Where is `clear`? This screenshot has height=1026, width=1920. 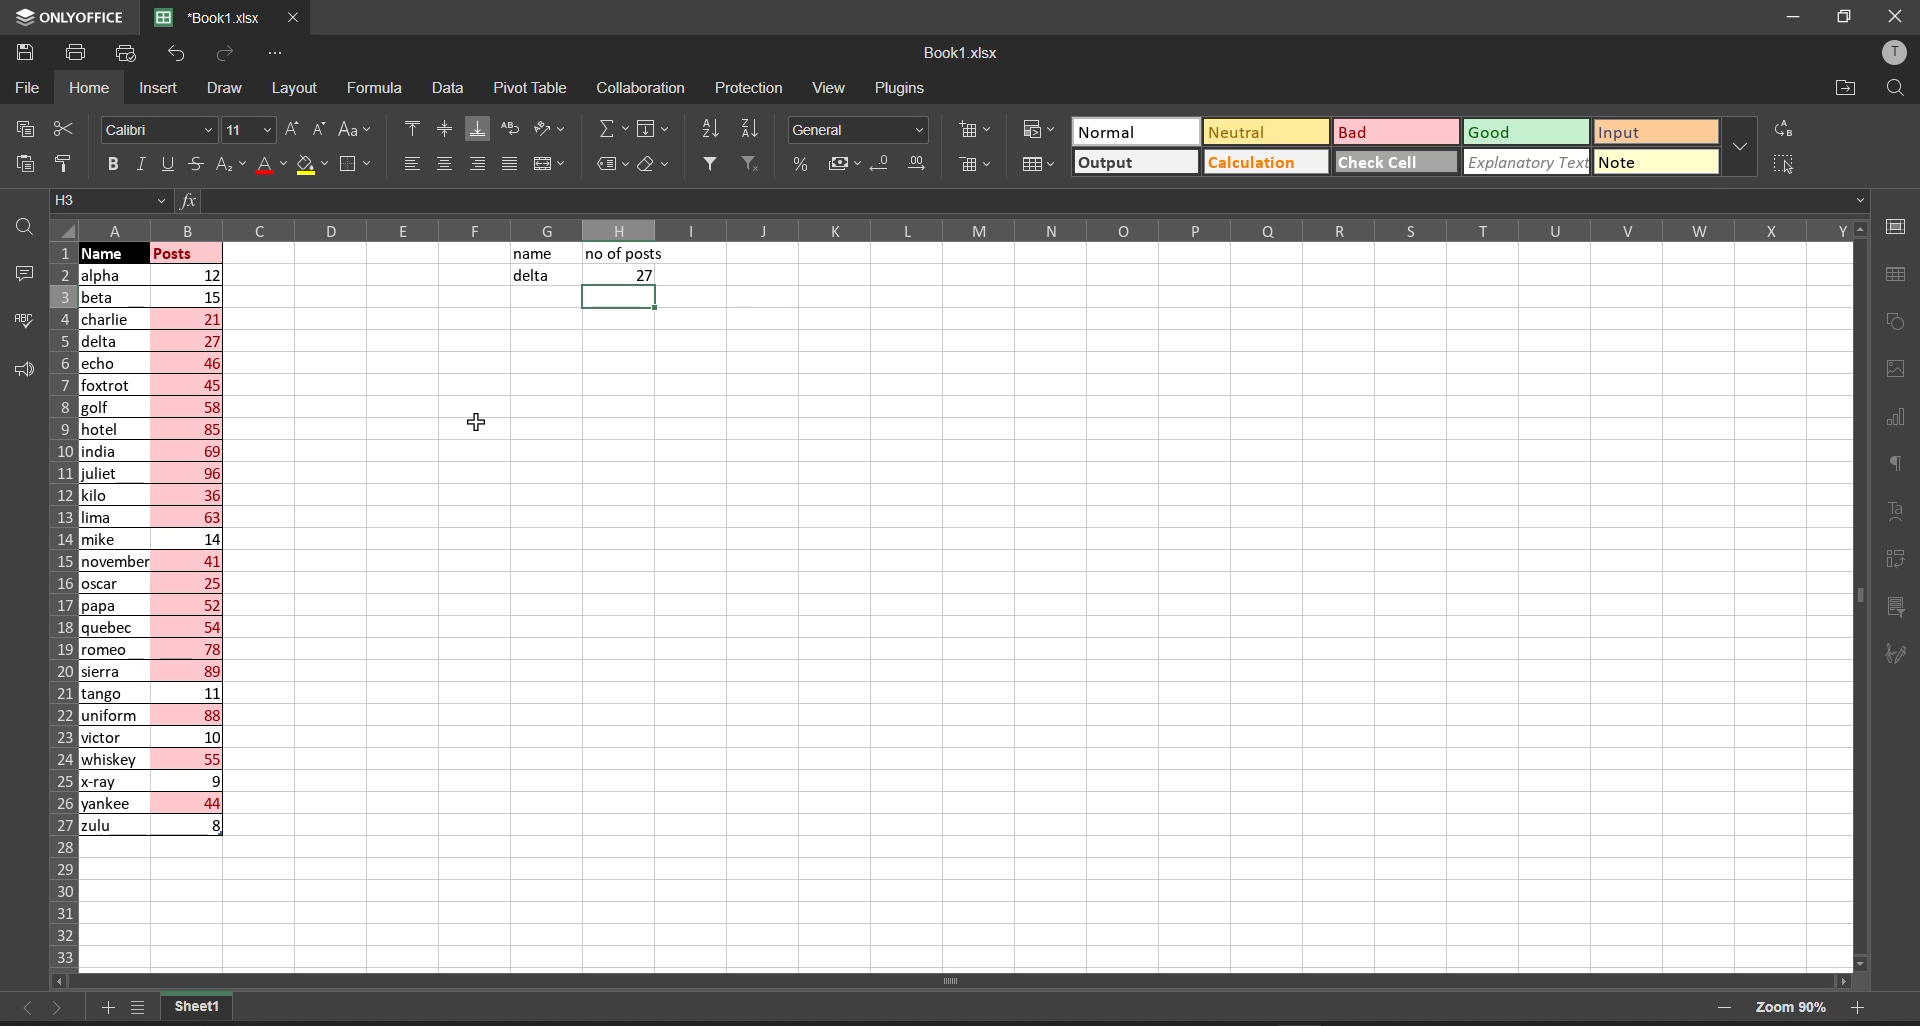 clear is located at coordinates (654, 165).